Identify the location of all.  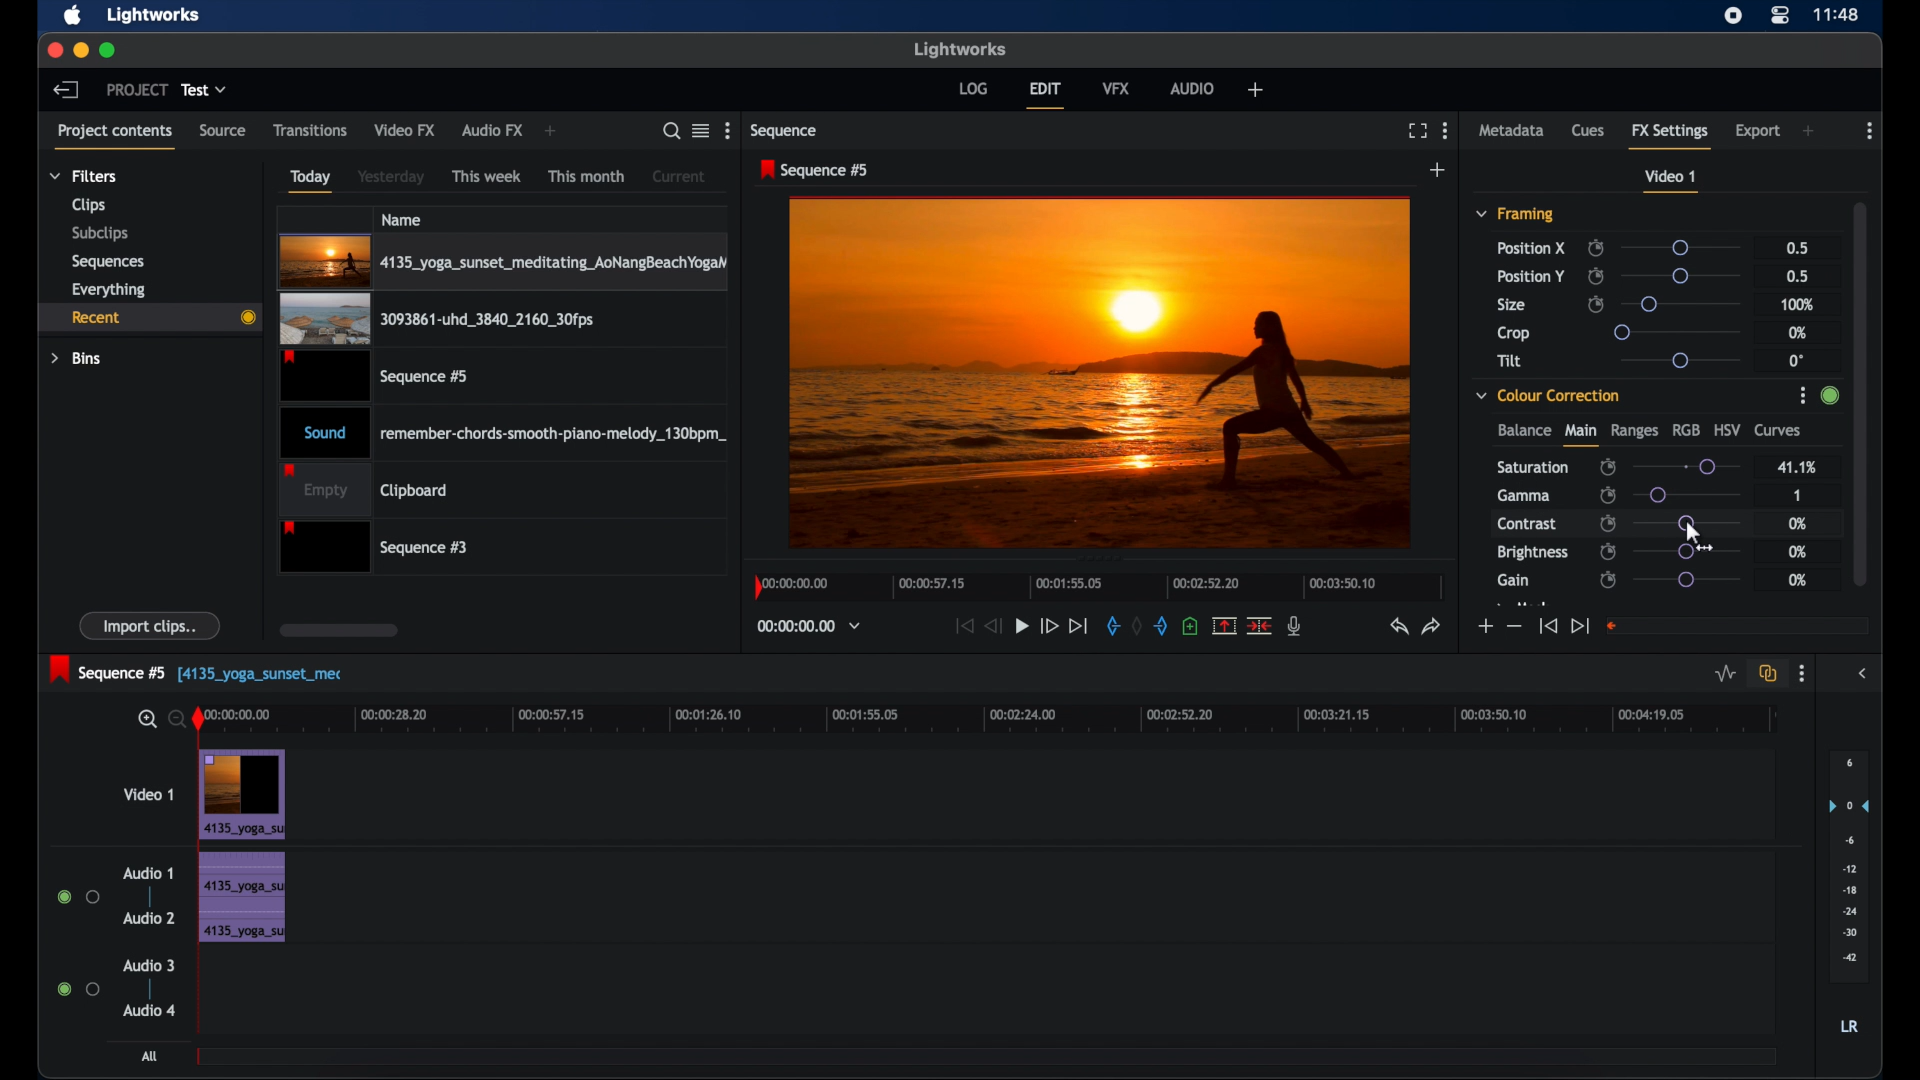
(150, 1056).